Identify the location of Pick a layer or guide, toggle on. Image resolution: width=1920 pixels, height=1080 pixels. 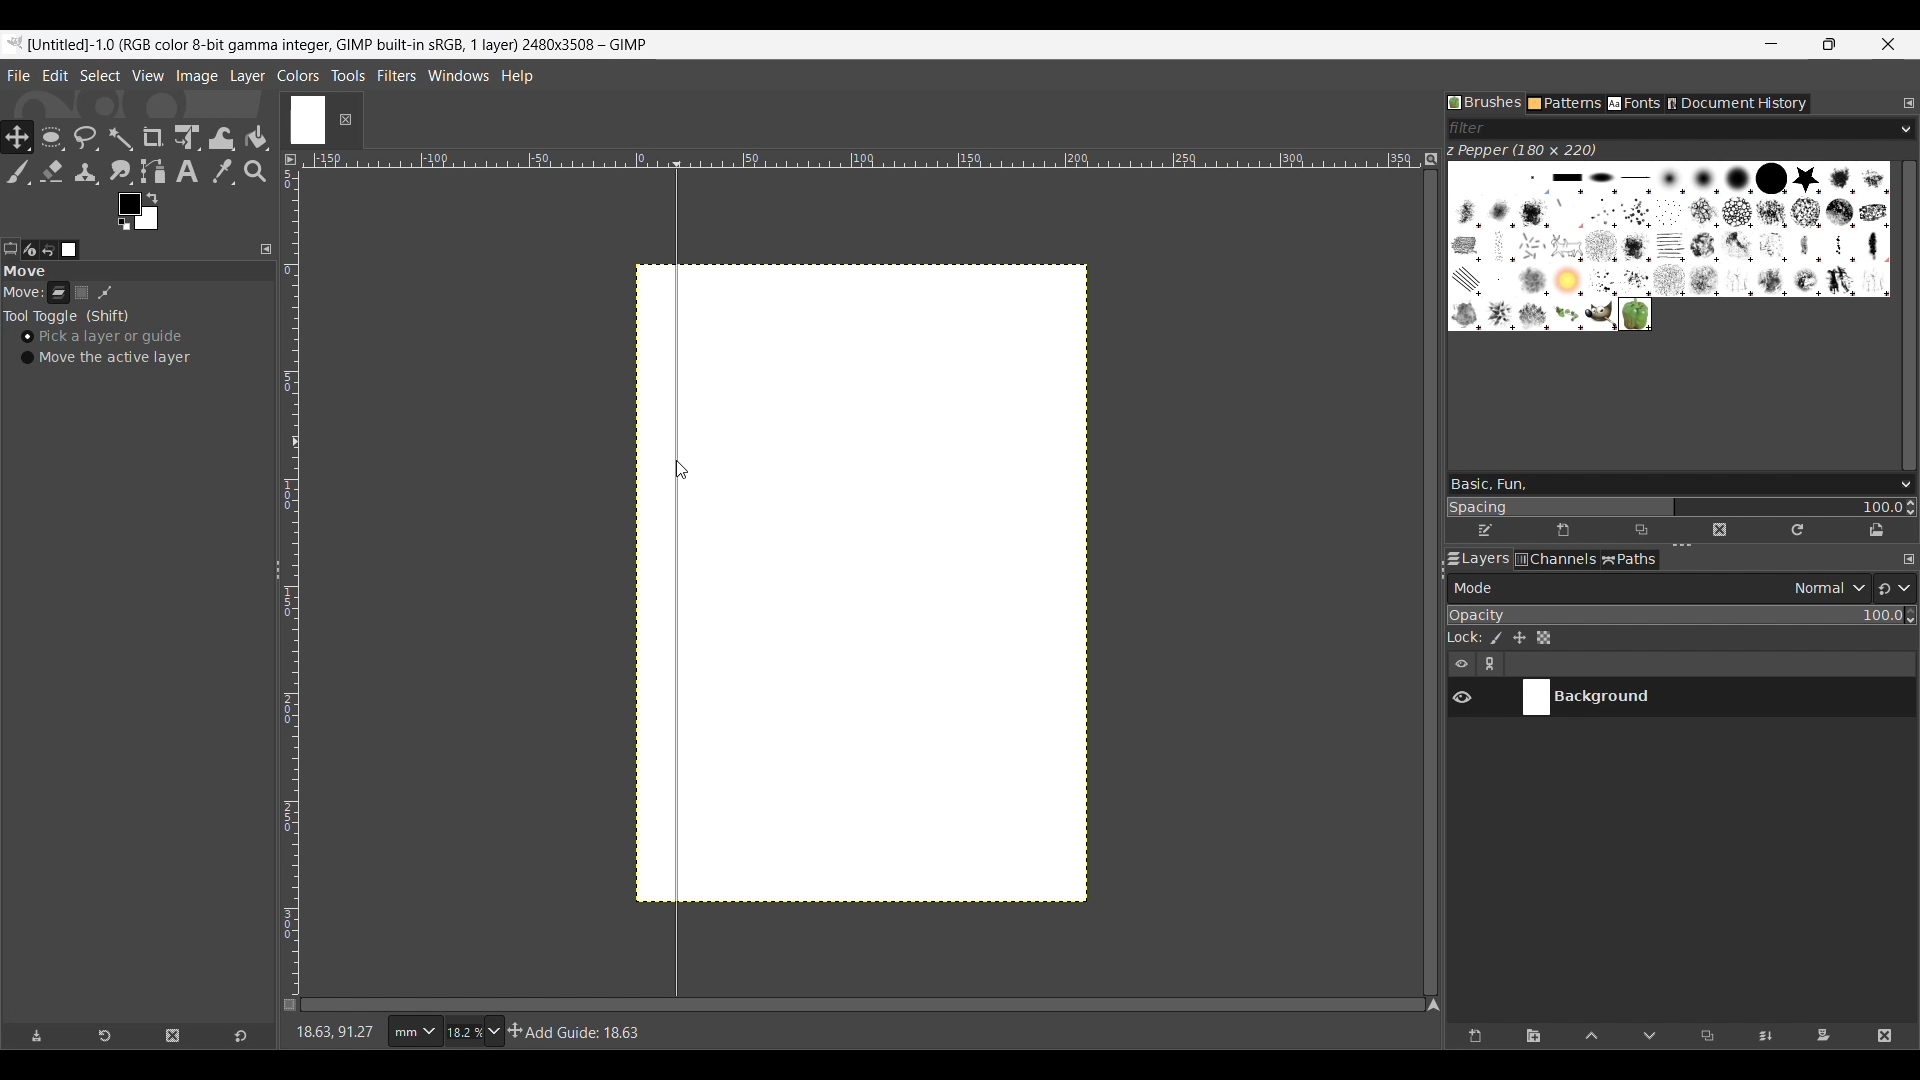
(102, 337).